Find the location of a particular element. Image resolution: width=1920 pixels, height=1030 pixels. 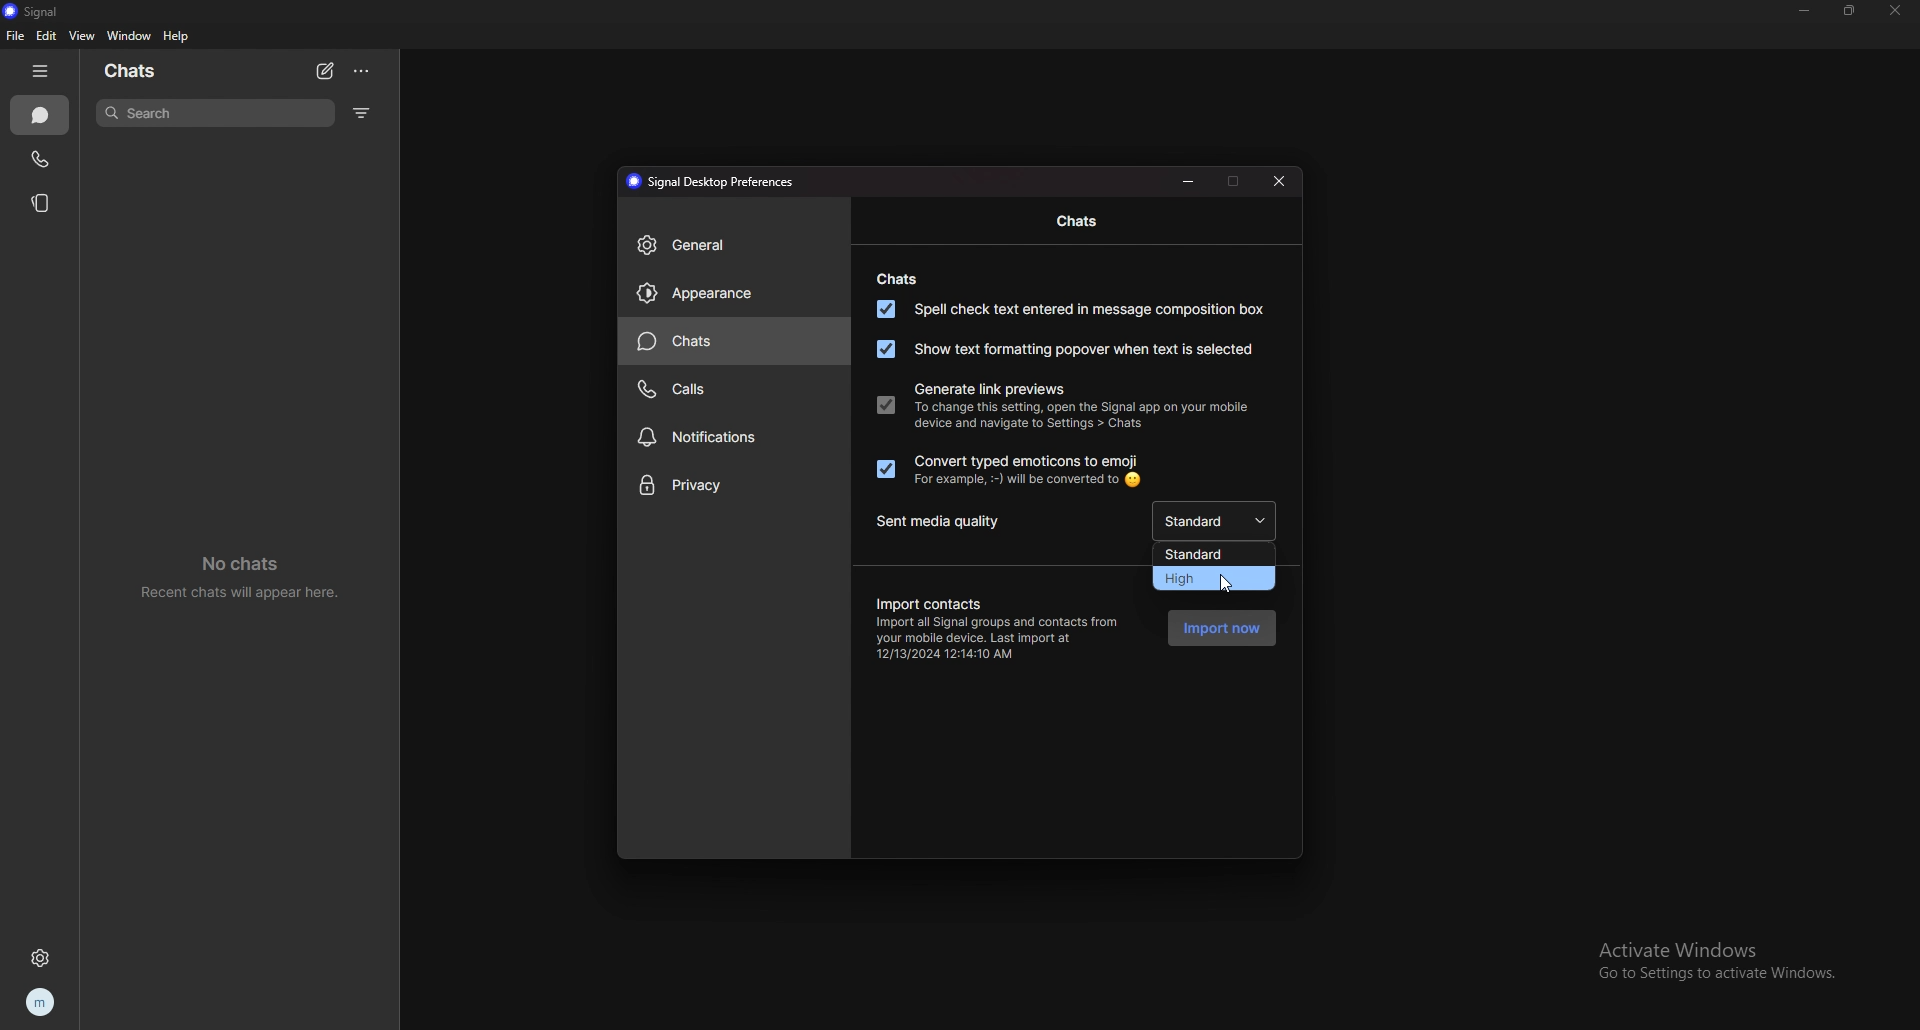

convert typed emoticons to emoji. for example :-) will be converted to is located at coordinates (1008, 470).